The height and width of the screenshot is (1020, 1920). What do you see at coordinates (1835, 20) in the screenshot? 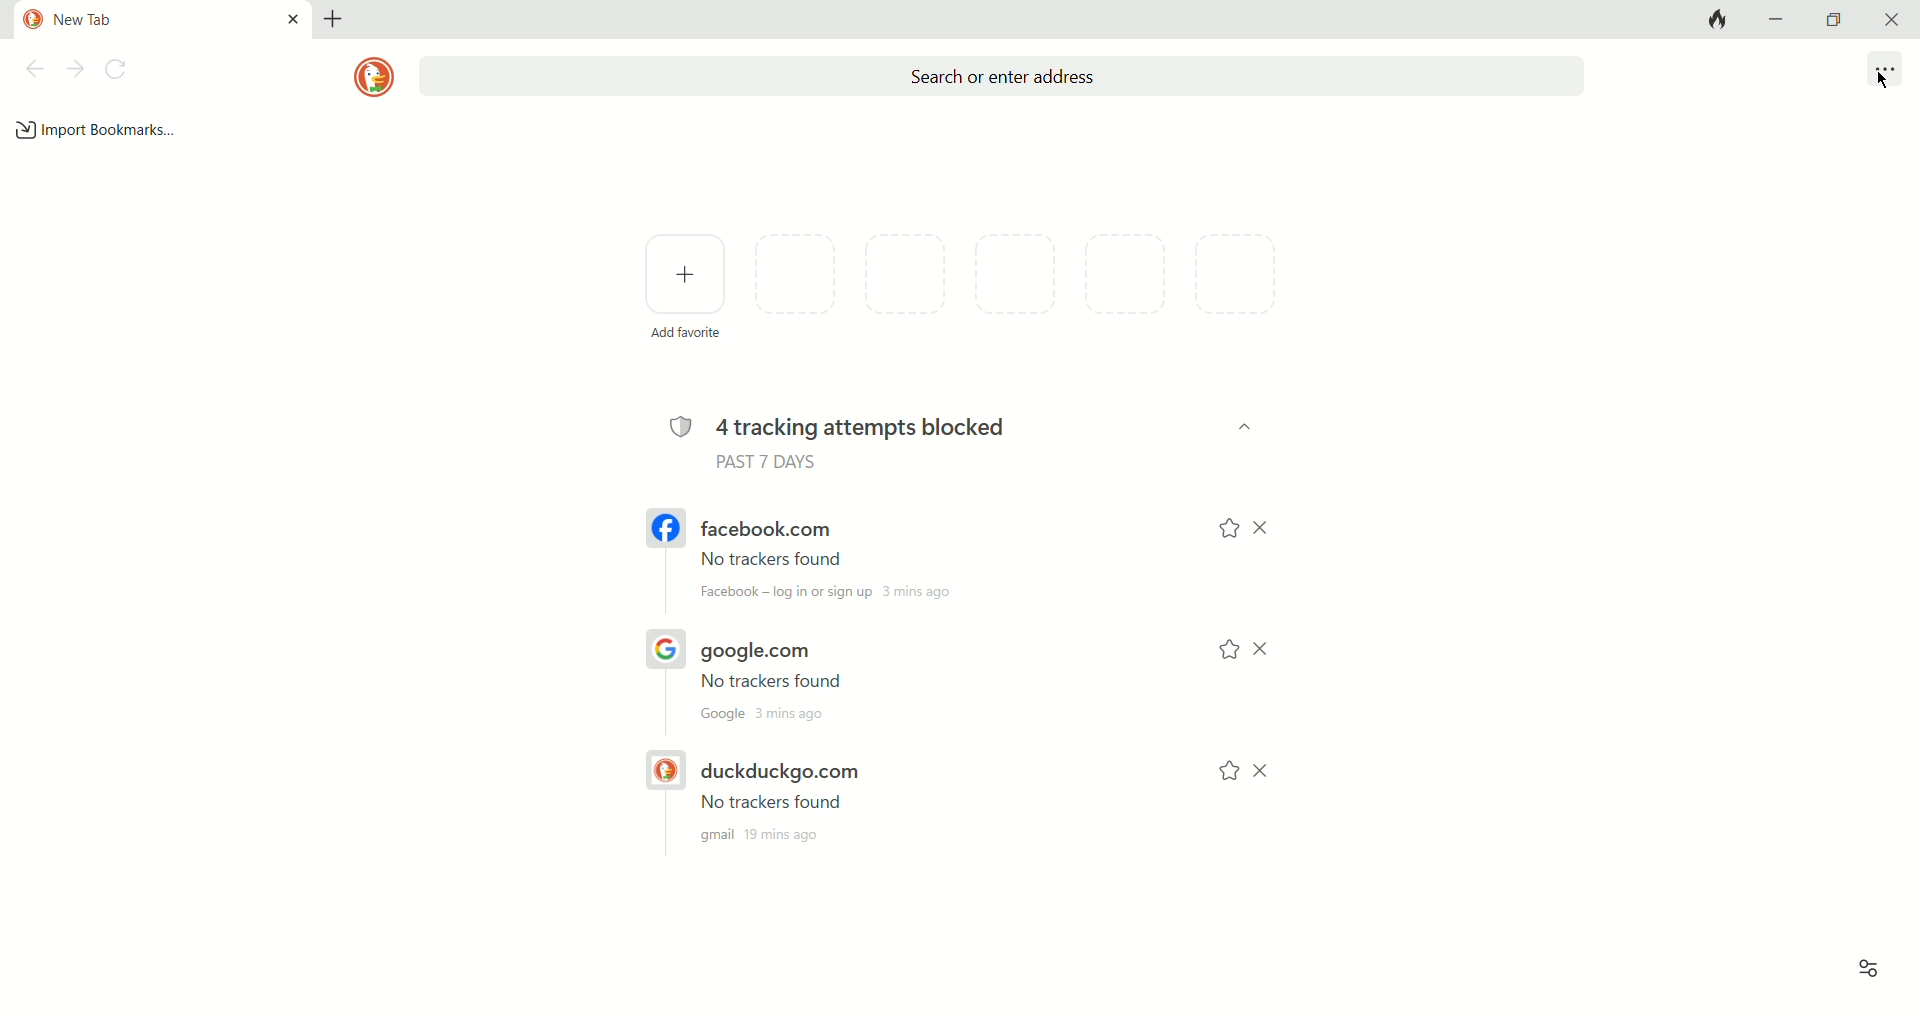
I see `maximize` at bounding box center [1835, 20].